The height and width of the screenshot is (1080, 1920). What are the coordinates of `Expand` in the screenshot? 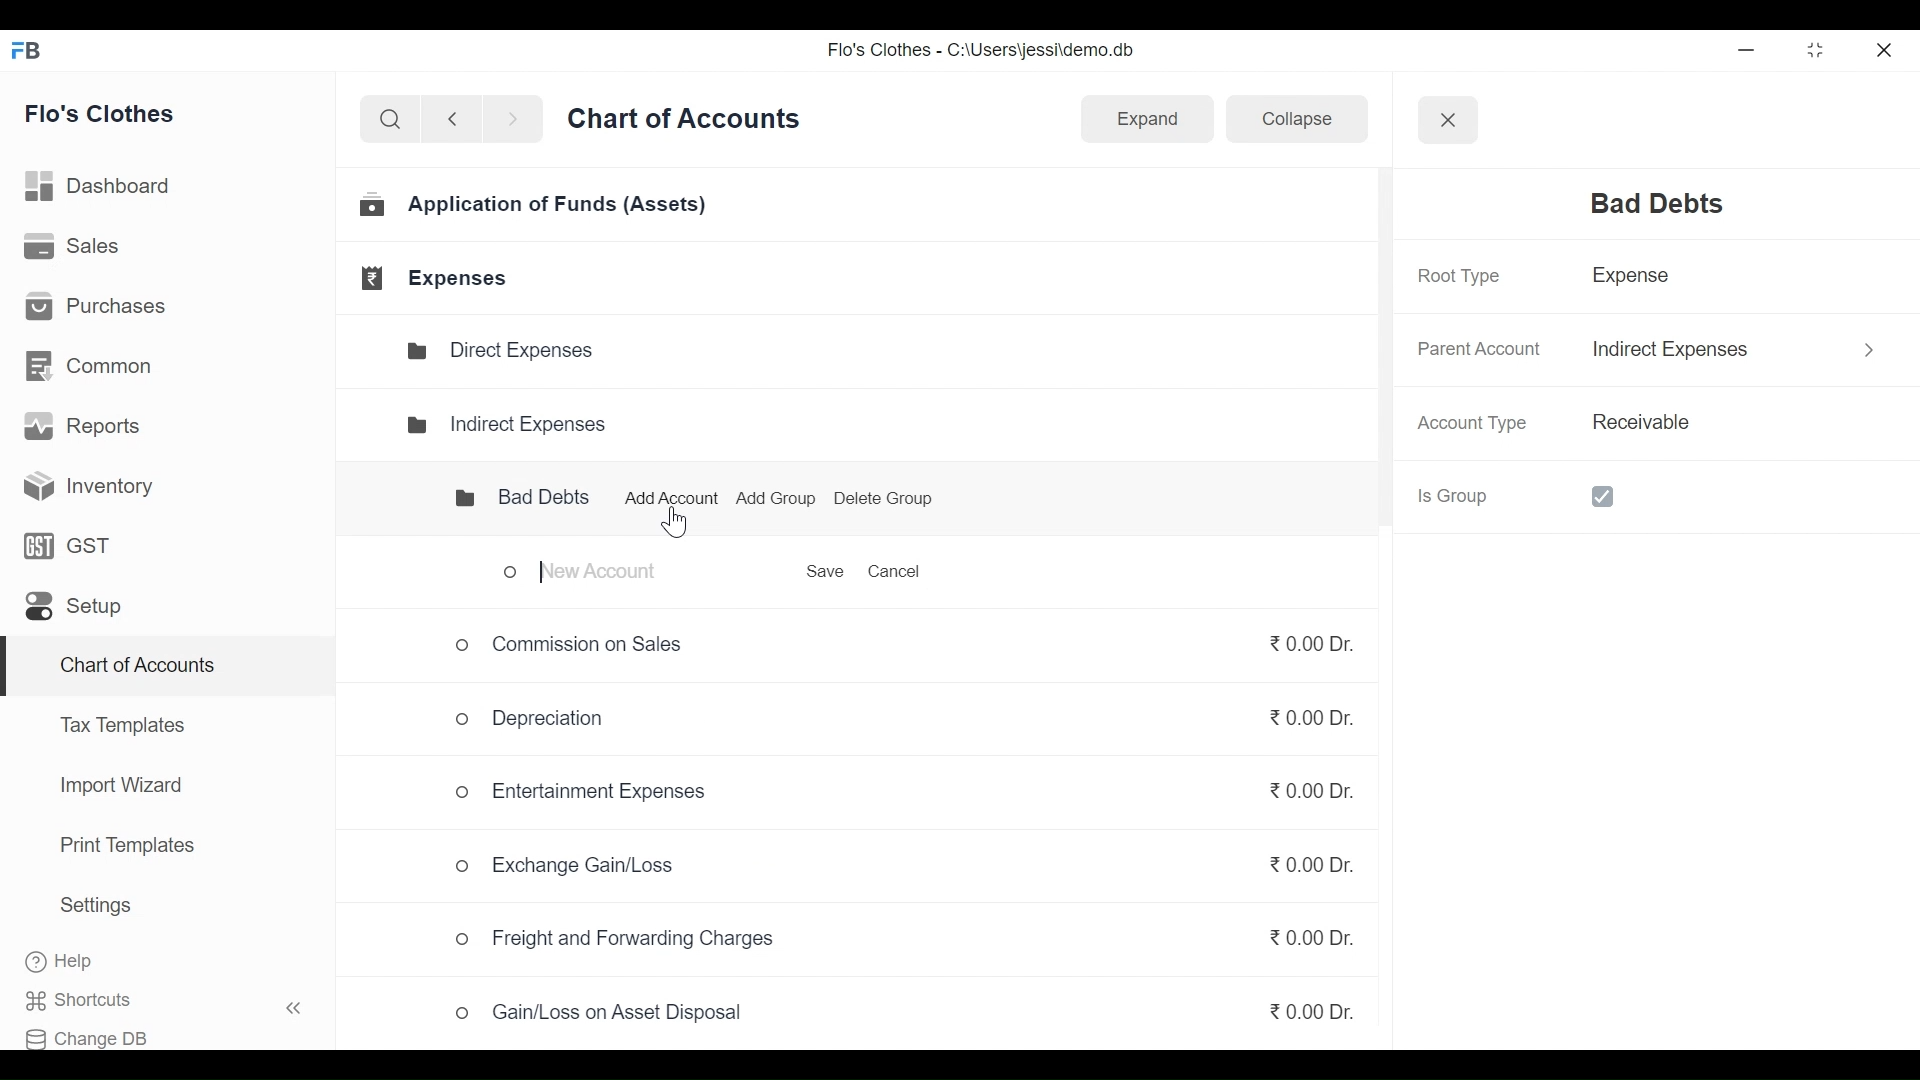 It's located at (1146, 118).